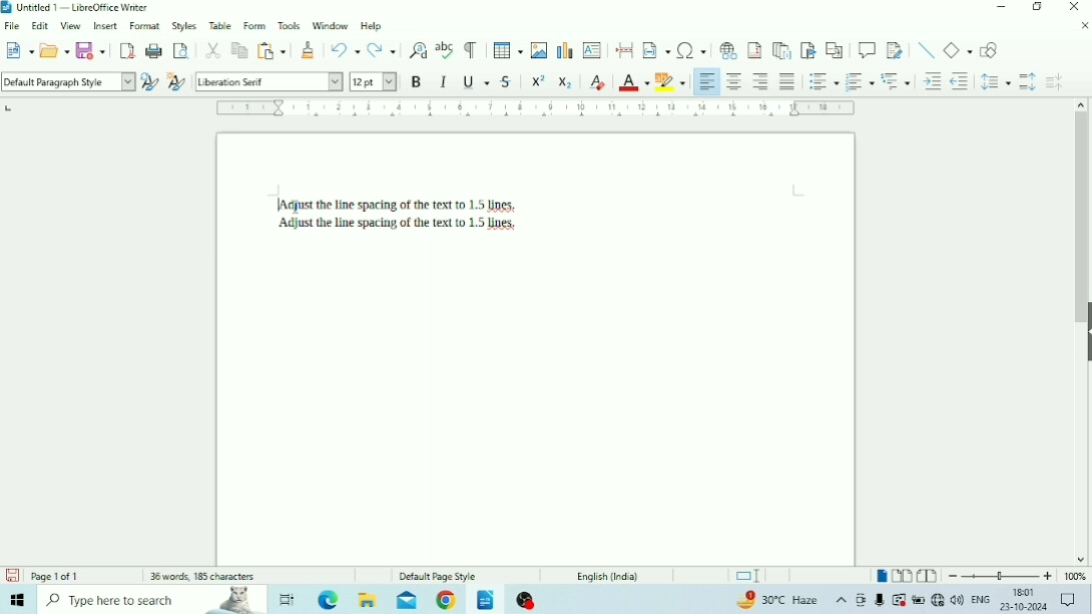 This screenshot has width=1092, height=614. I want to click on Check Spelling, so click(445, 50).